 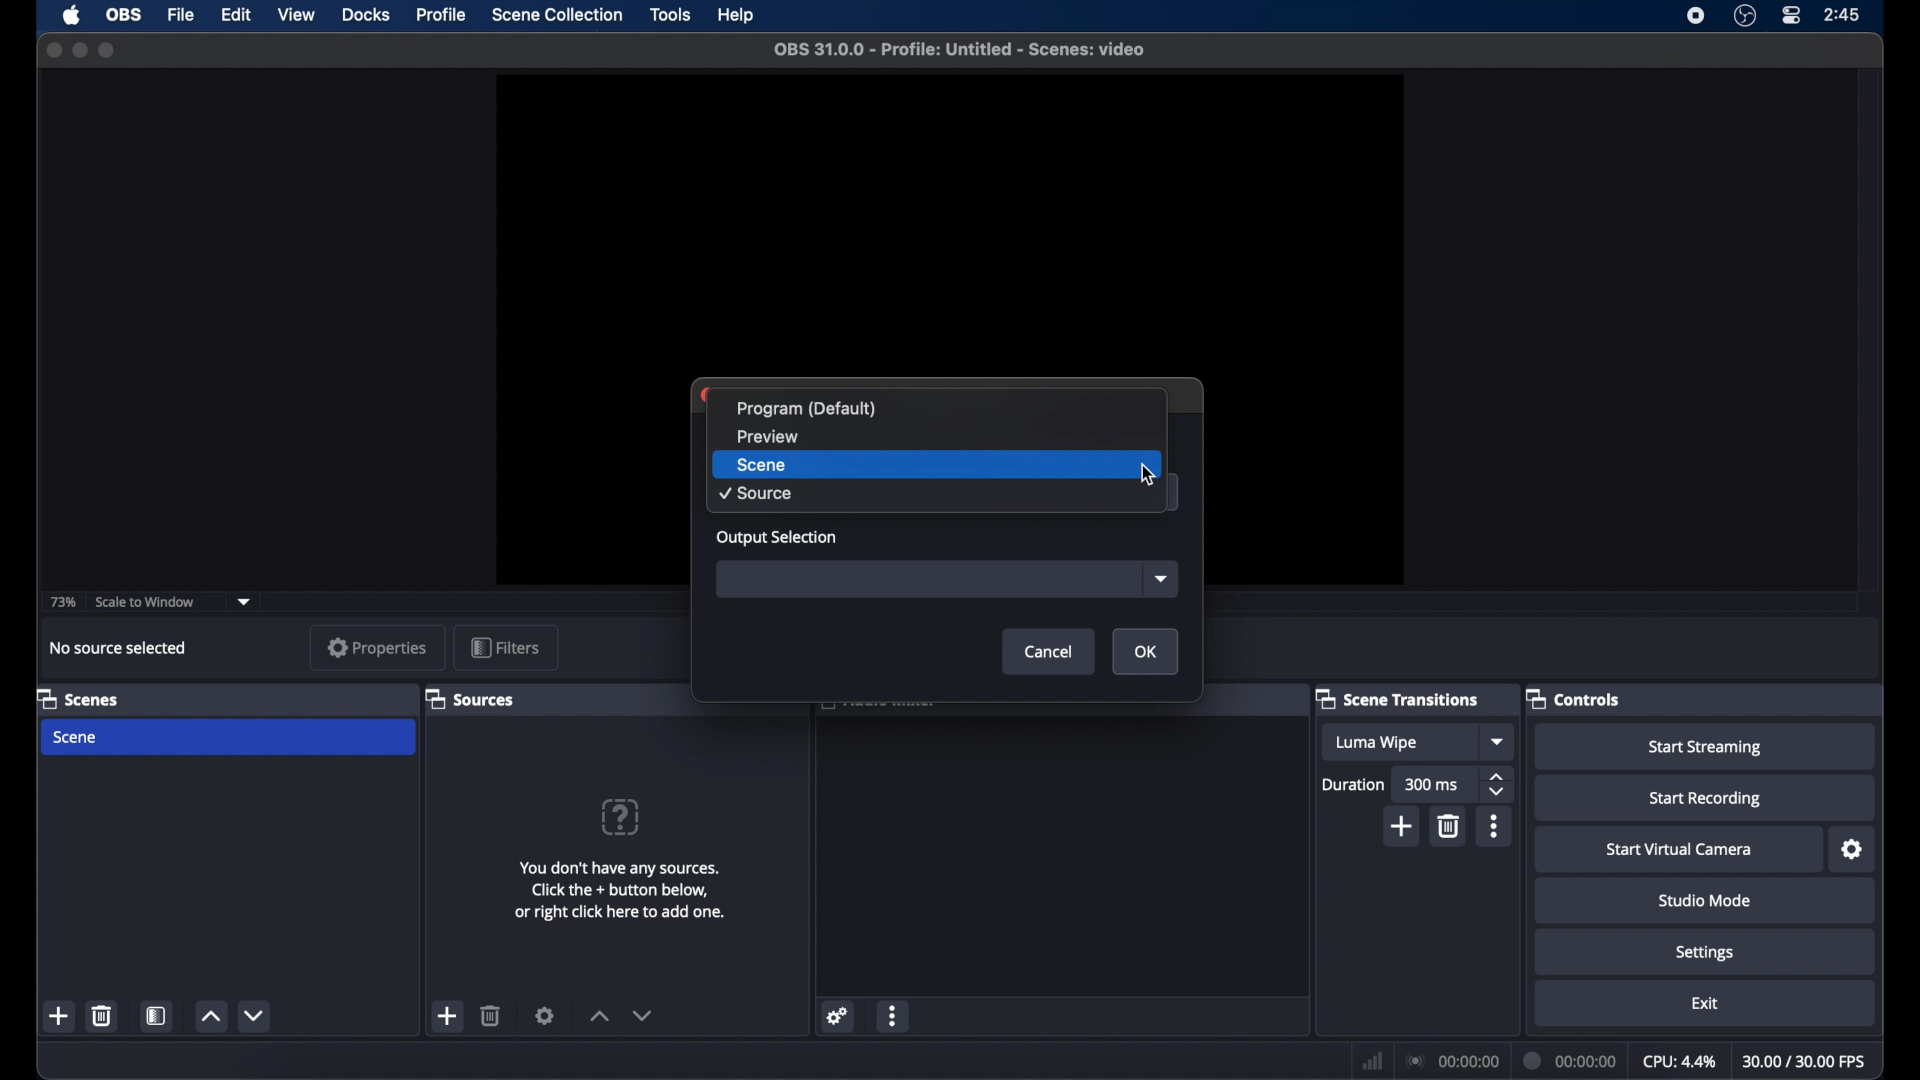 What do you see at coordinates (1150, 475) in the screenshot?
I see `cursor` at bounding box center [1150, 475].